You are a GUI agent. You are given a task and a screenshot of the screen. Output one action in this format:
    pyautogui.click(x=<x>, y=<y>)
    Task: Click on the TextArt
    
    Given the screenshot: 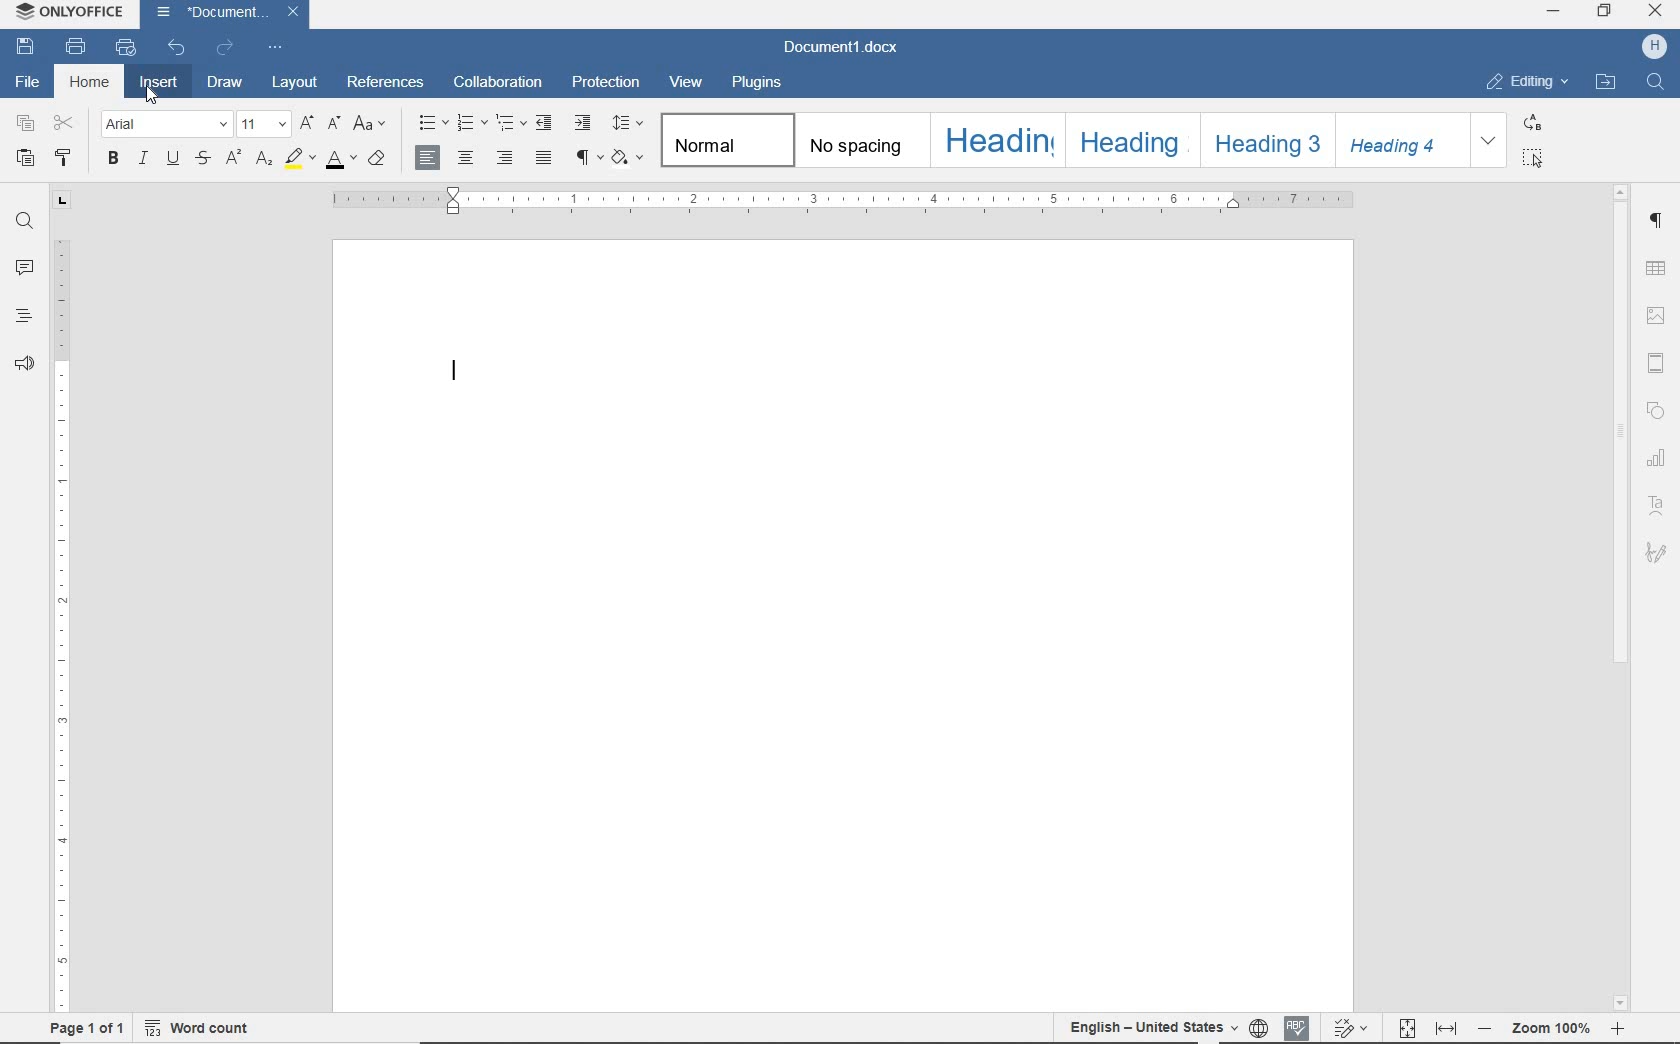 What is the action you would take?
    pyautogui.click(x=1660, y=503)
    